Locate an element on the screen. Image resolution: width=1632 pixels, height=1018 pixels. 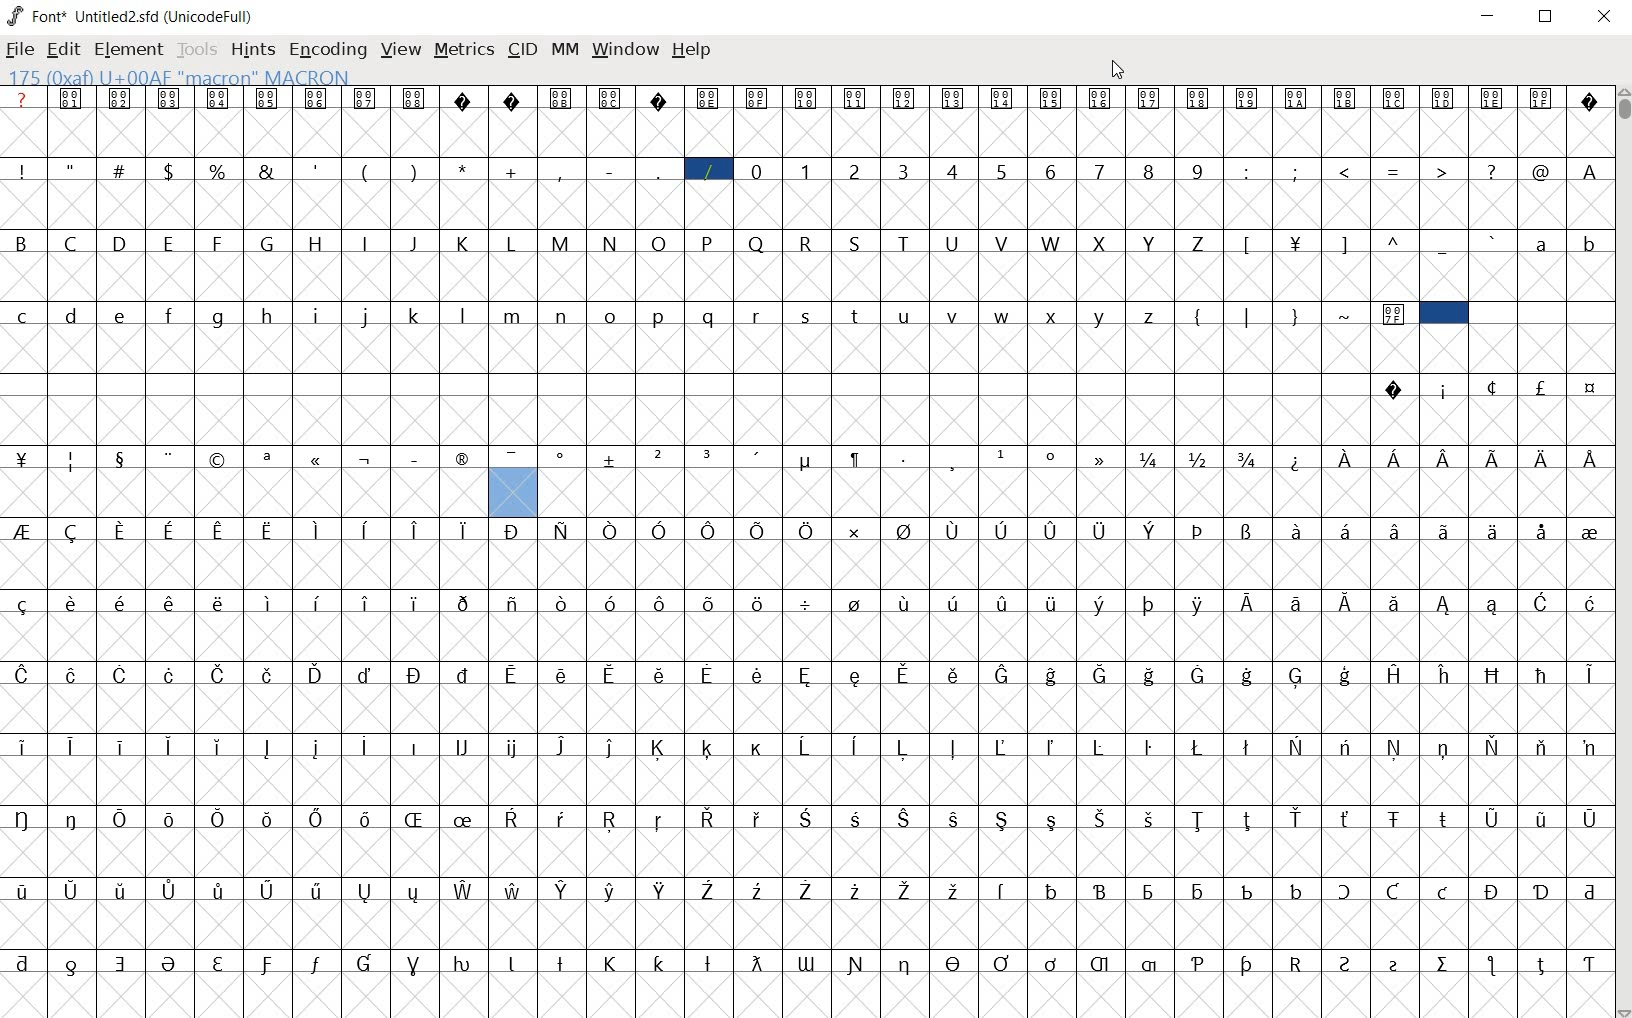
l is located at coordinates (466, 313).